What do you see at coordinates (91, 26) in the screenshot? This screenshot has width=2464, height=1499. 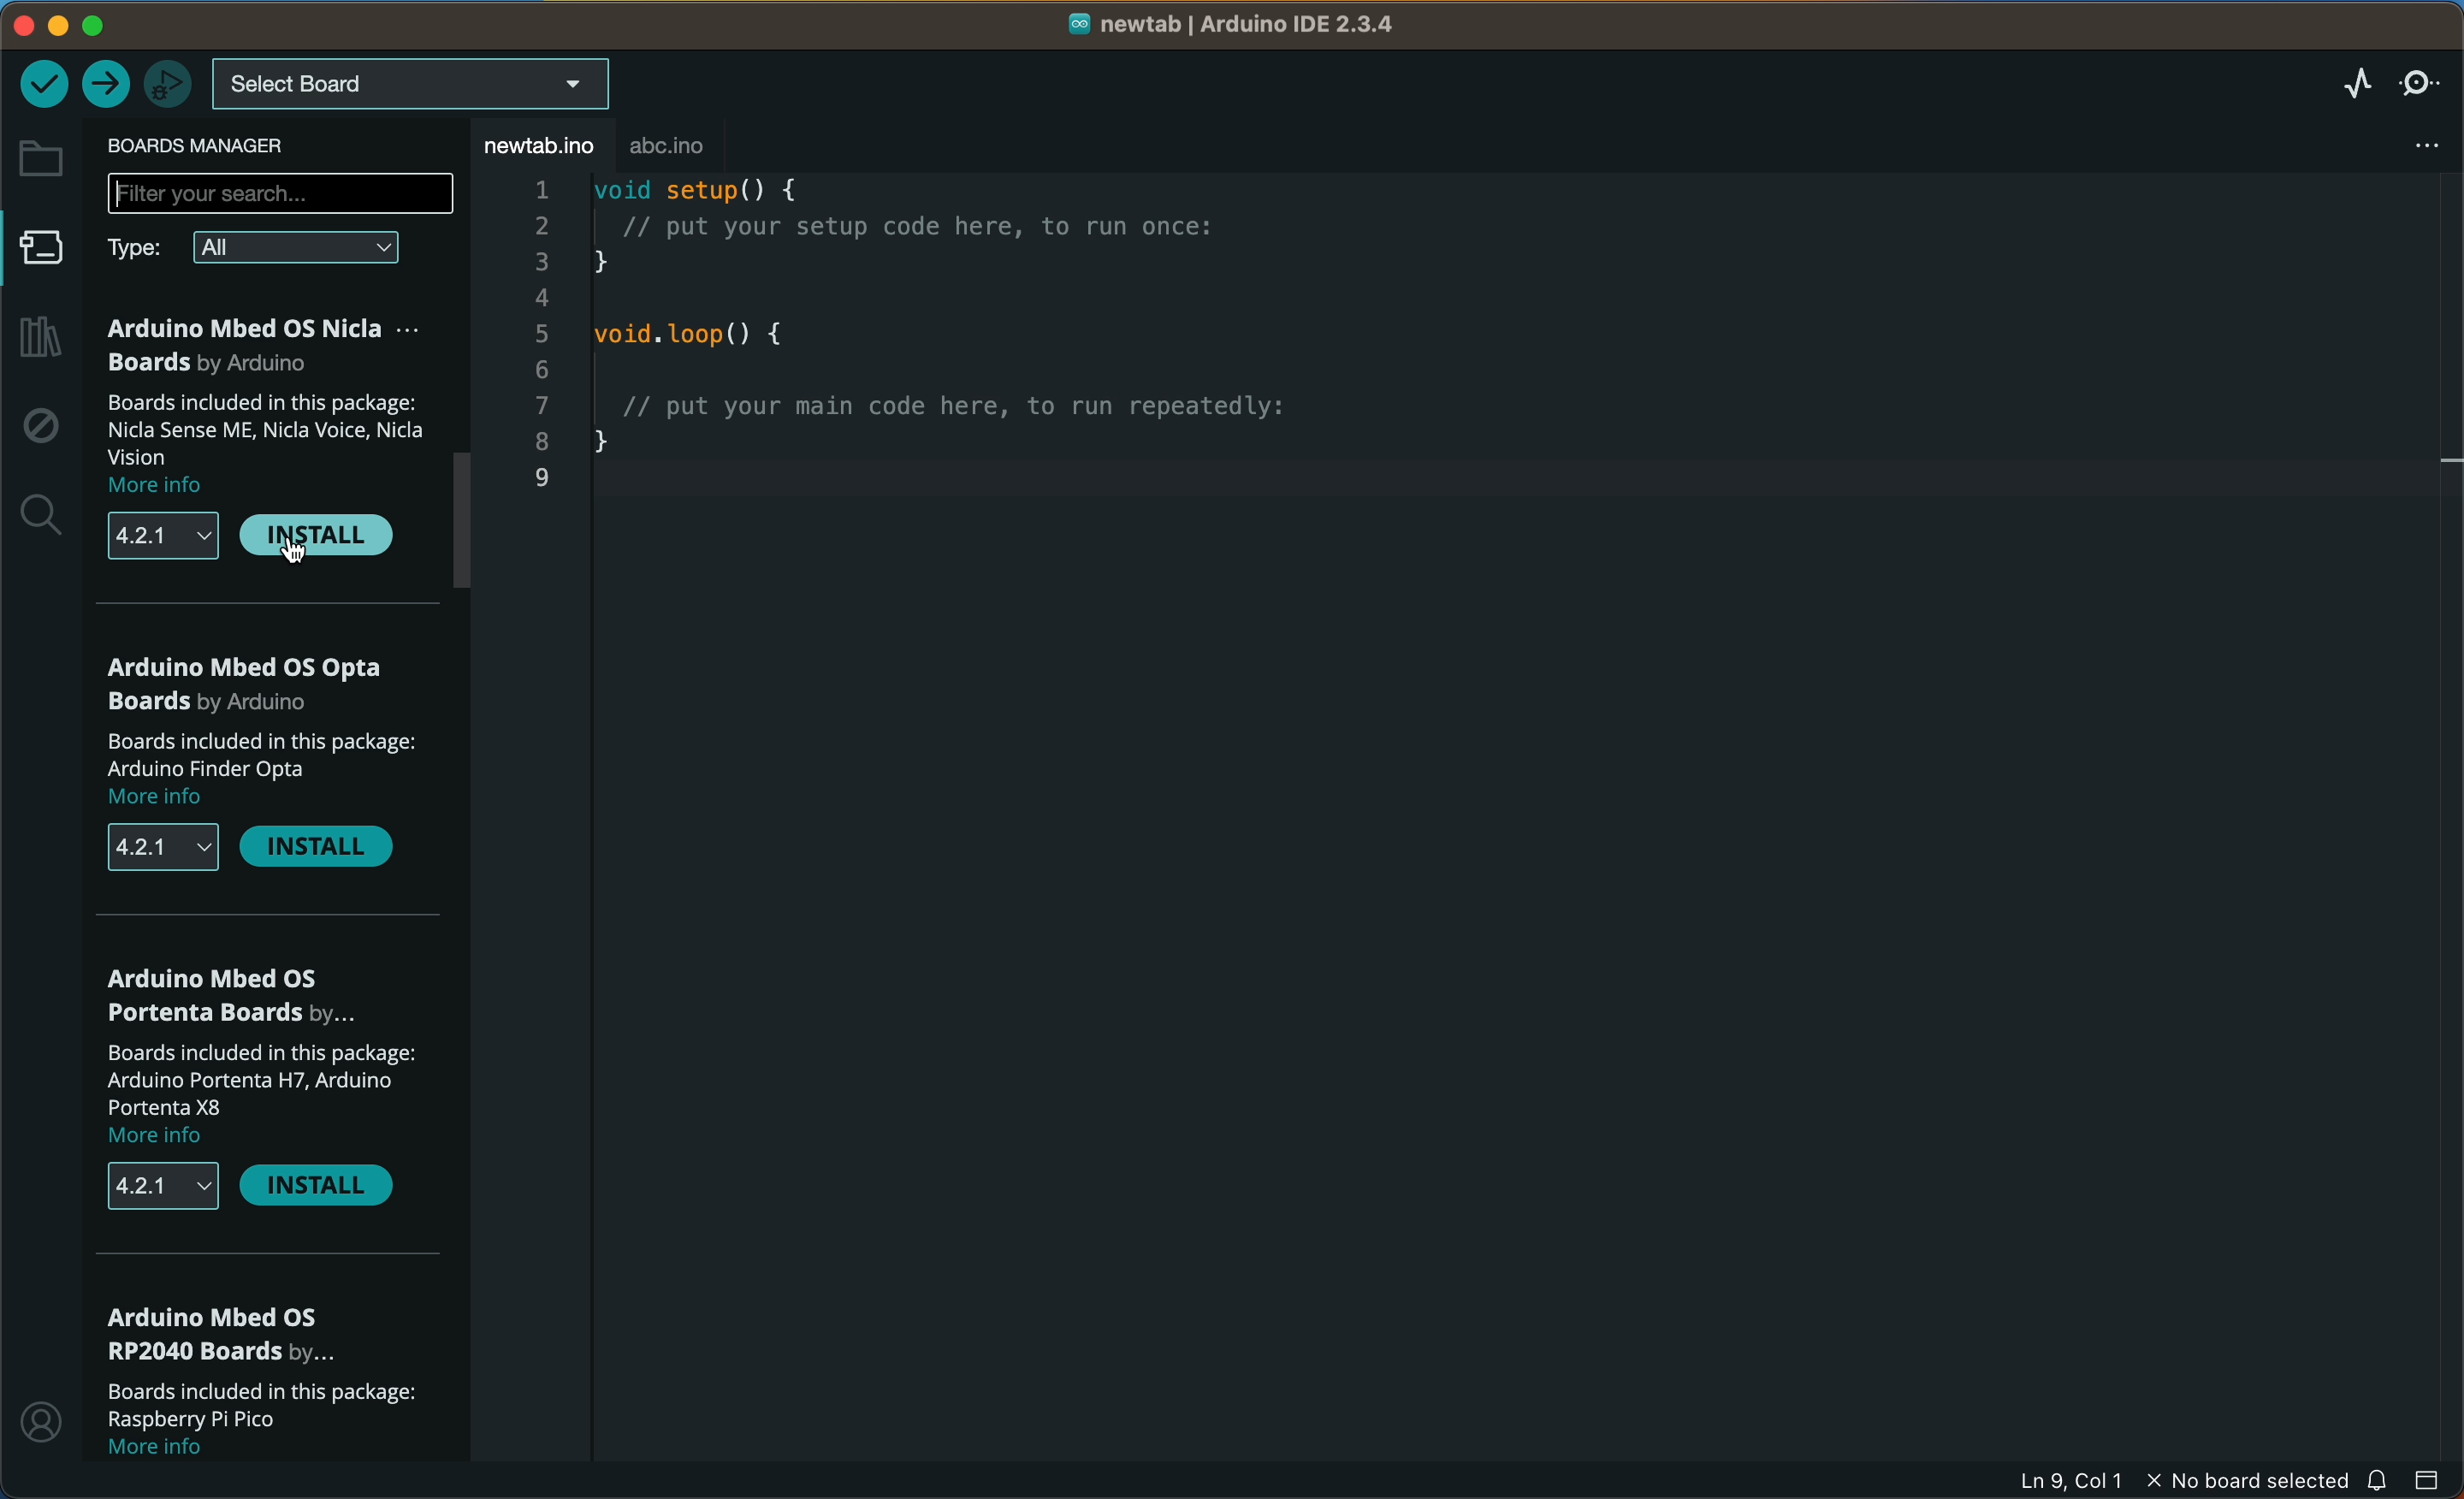 I see `windows control` at bounding box center [91, 26].